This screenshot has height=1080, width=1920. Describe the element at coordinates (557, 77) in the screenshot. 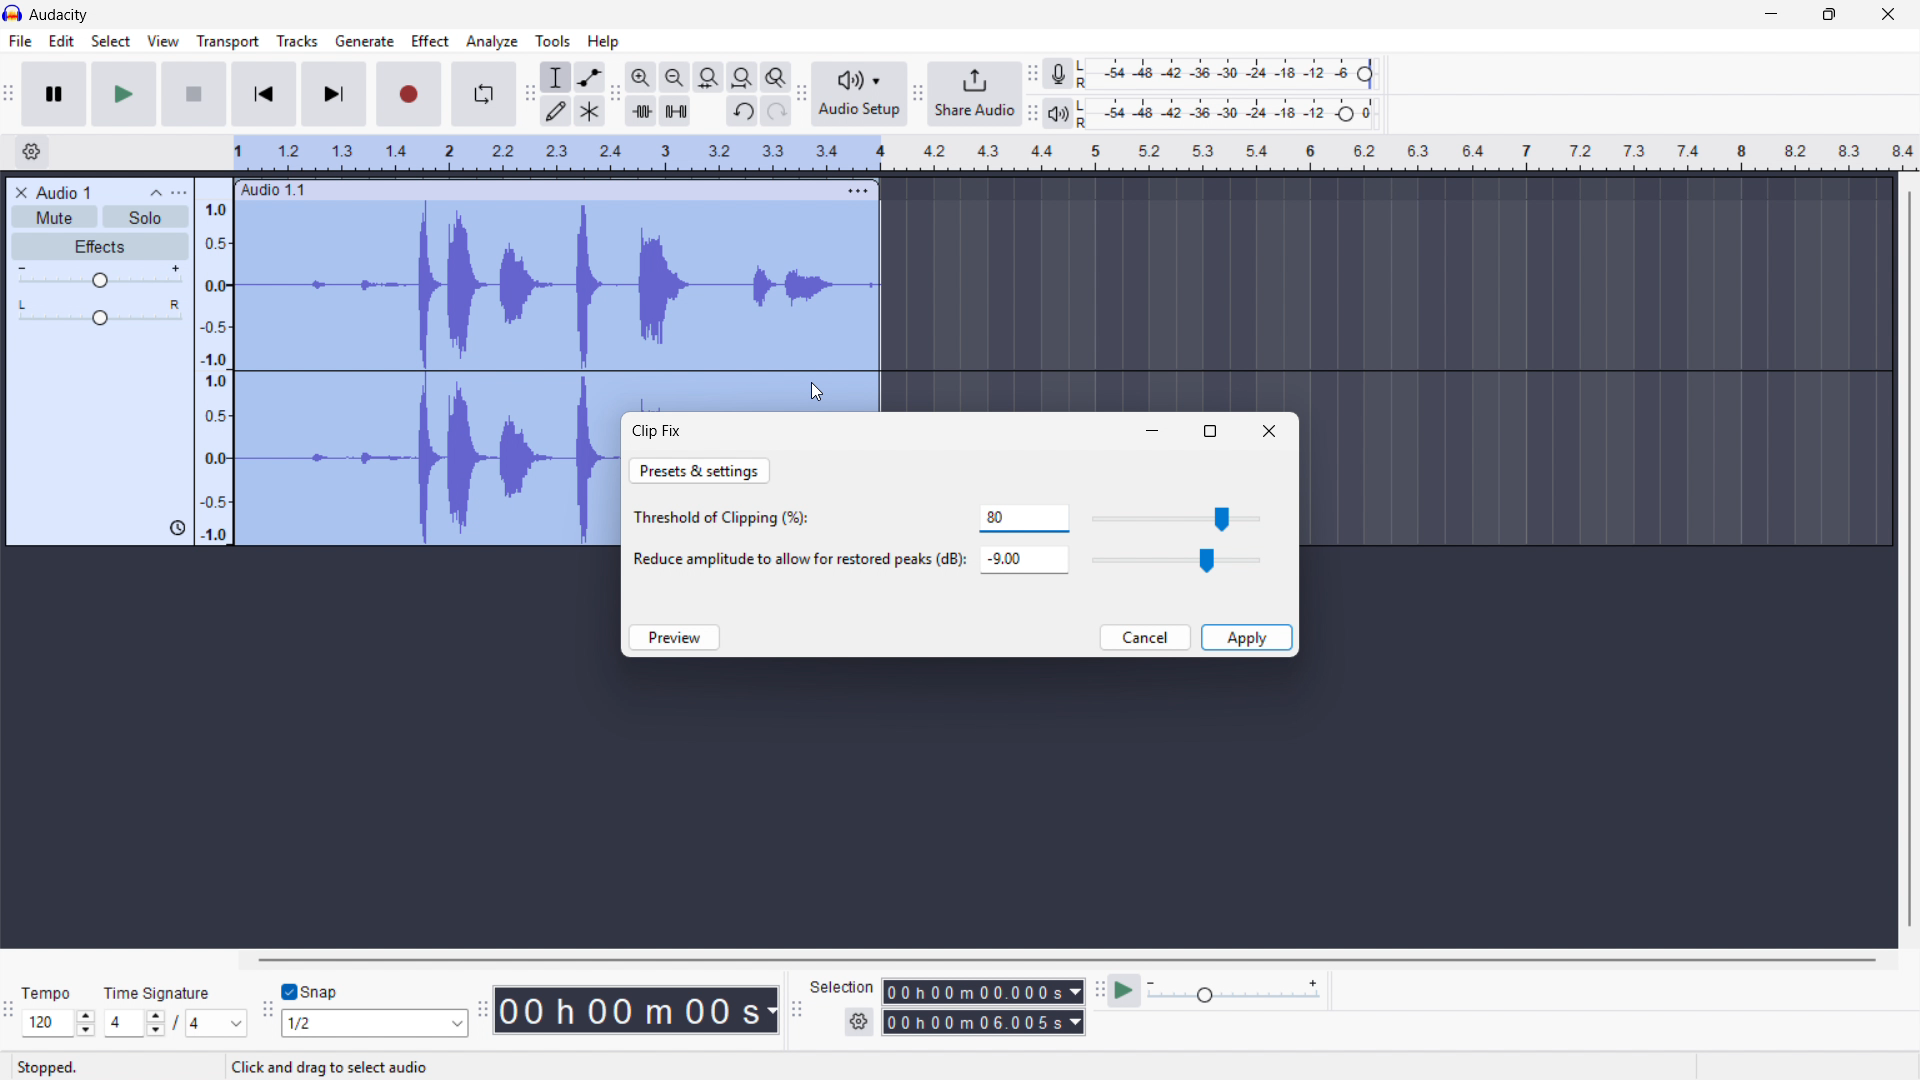

I see `Selection tool` at that location.